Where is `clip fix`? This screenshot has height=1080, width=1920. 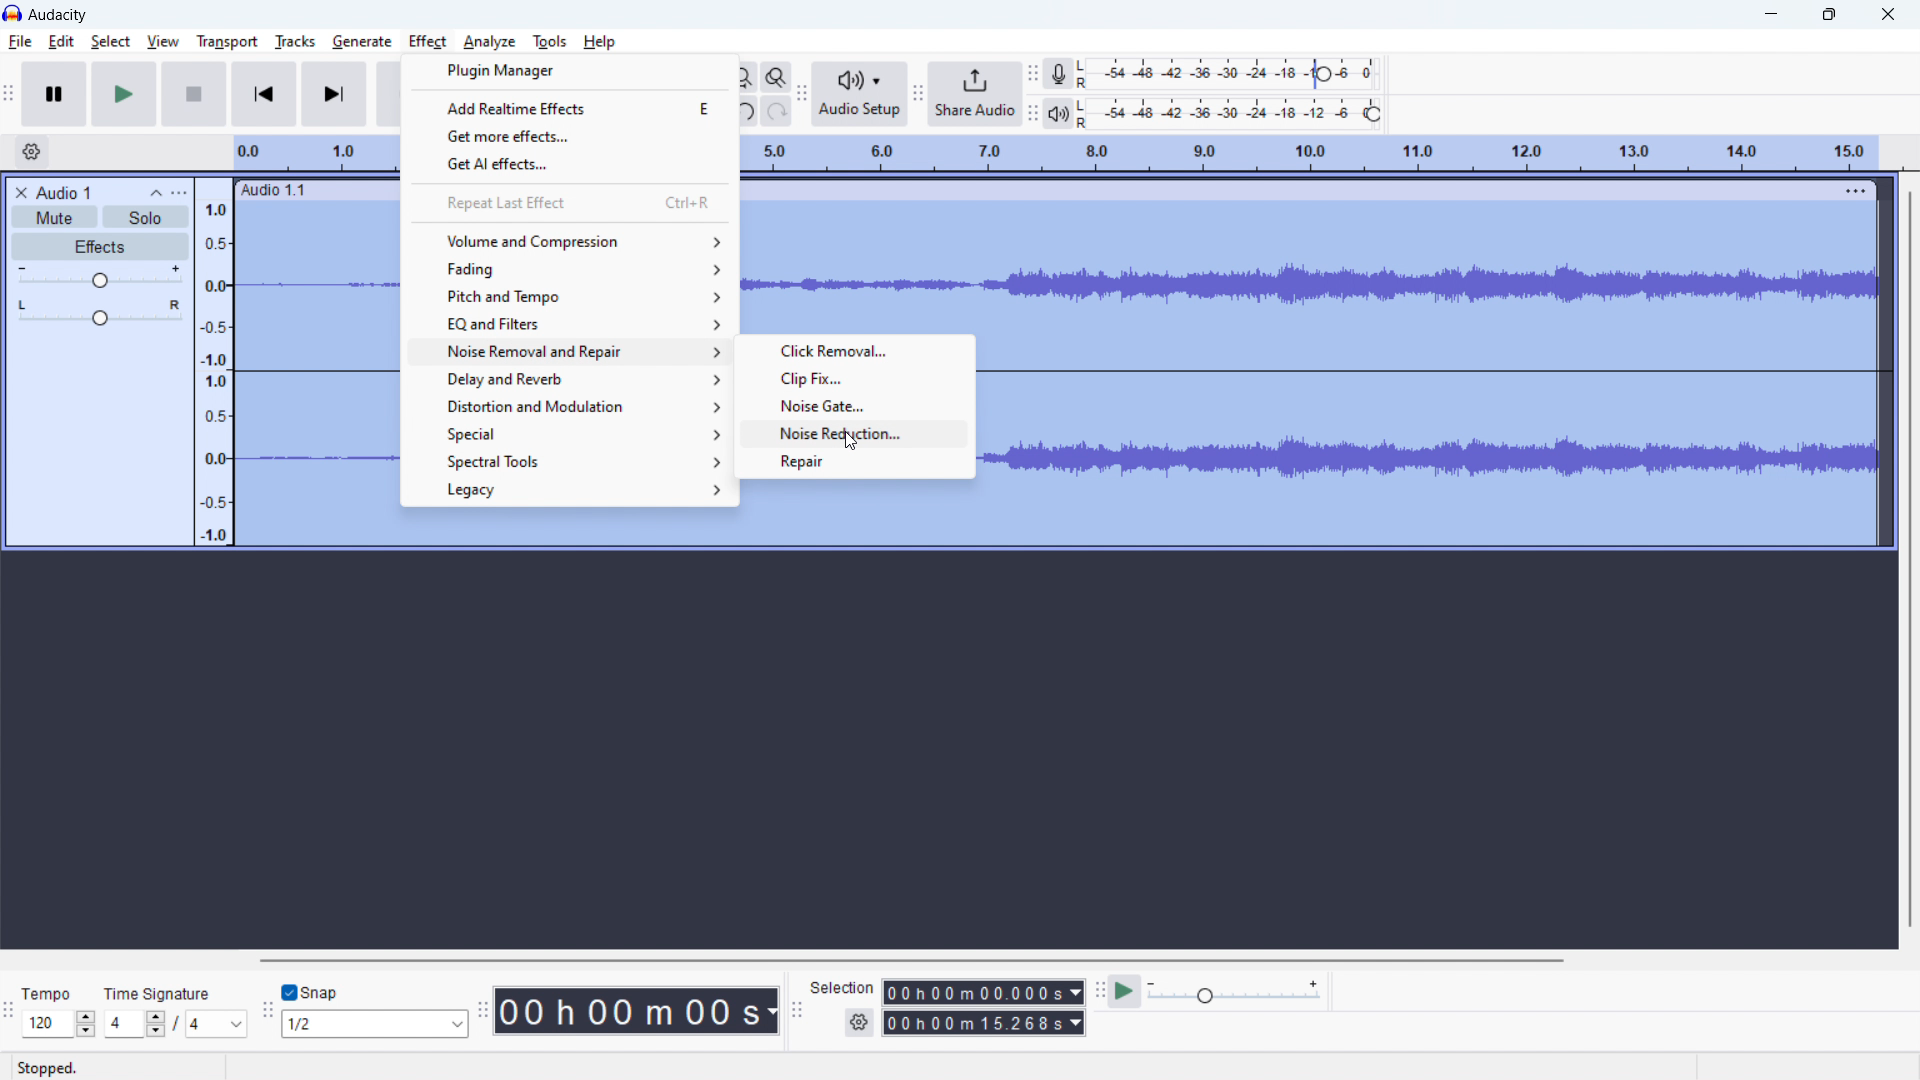
clip fix is located at coordinates (854, 379).